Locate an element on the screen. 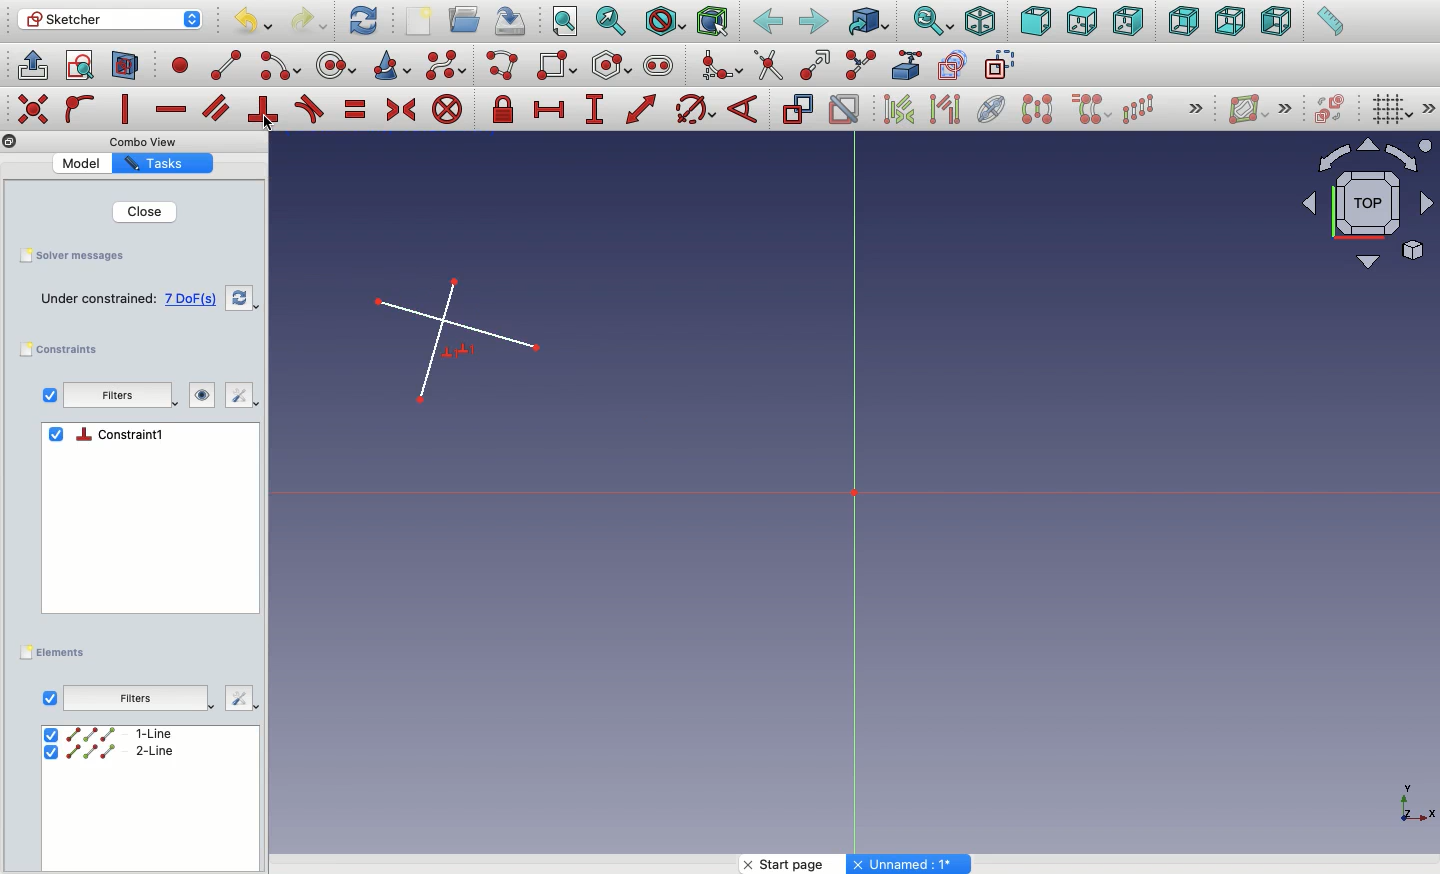 Image resolution: width=1440 pixels, height=874 pixels. Constrain parallel is located at coordinates (216, 108).